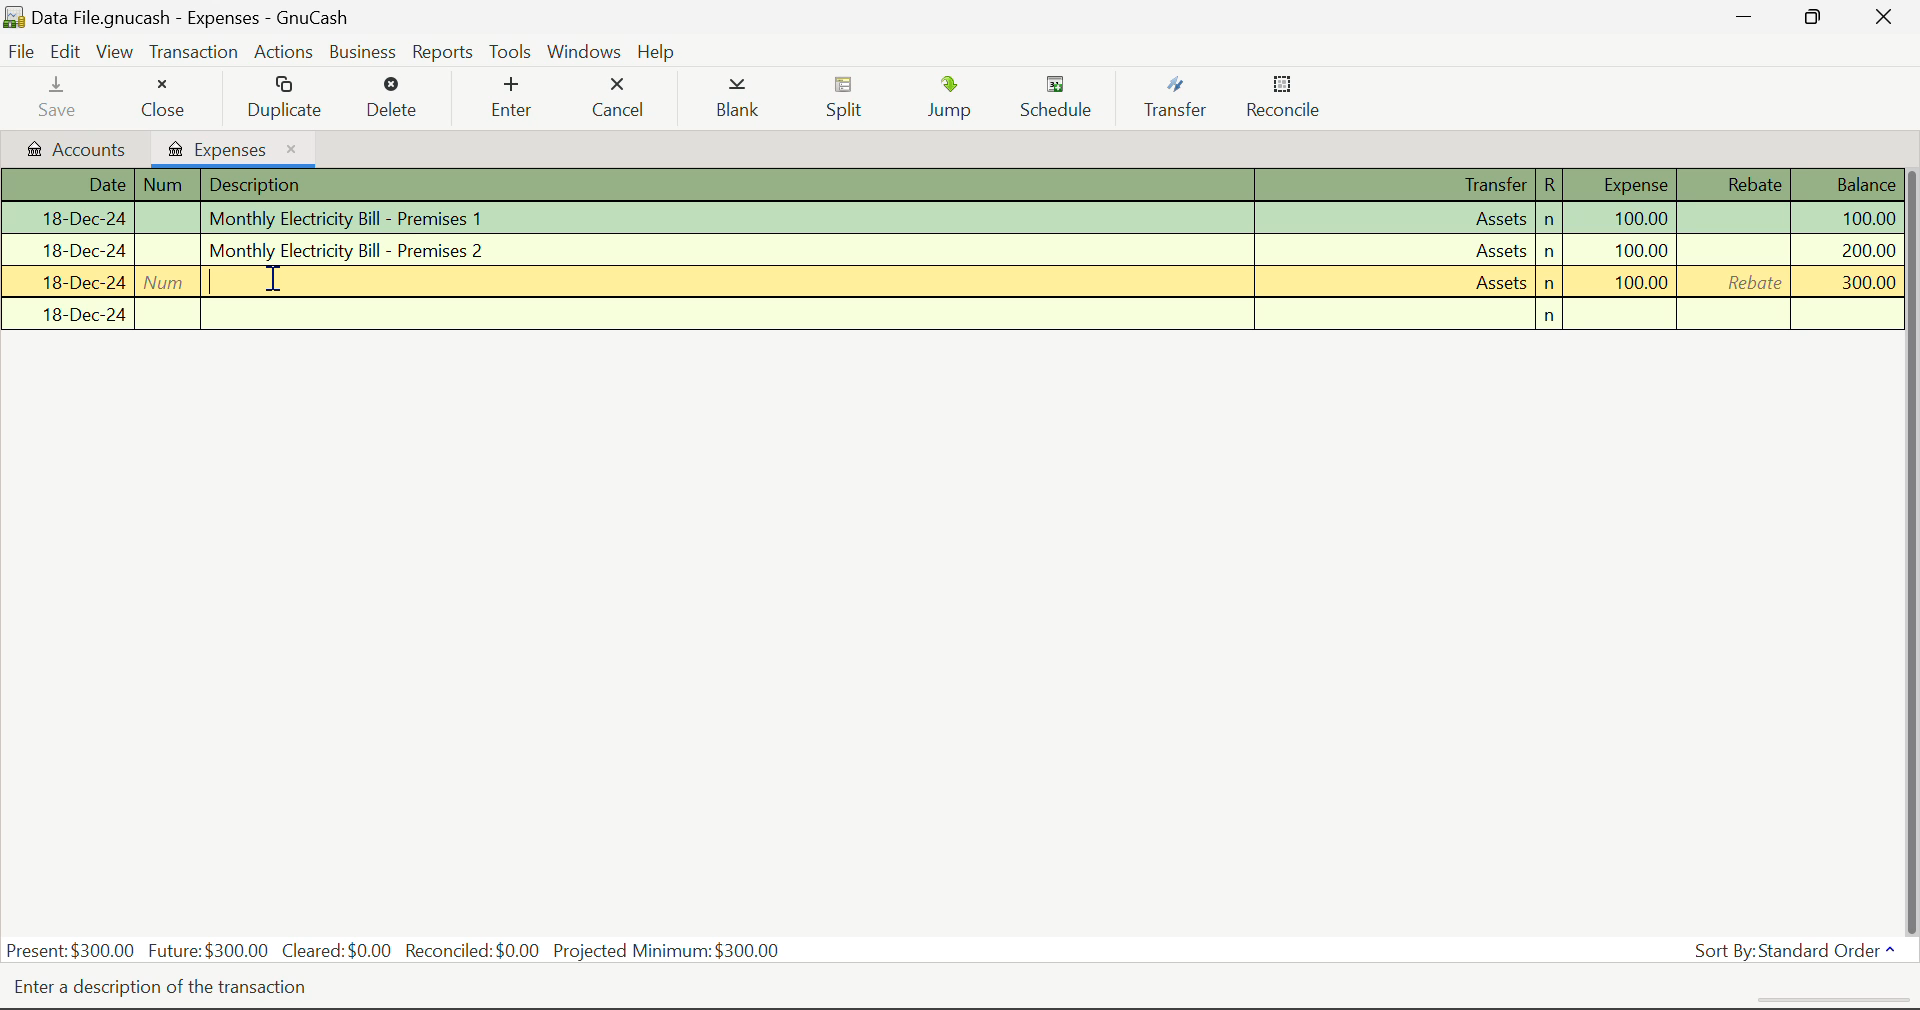 This screenshot has height=1010, width=1920. I want to click on Help, so click(659, 50).